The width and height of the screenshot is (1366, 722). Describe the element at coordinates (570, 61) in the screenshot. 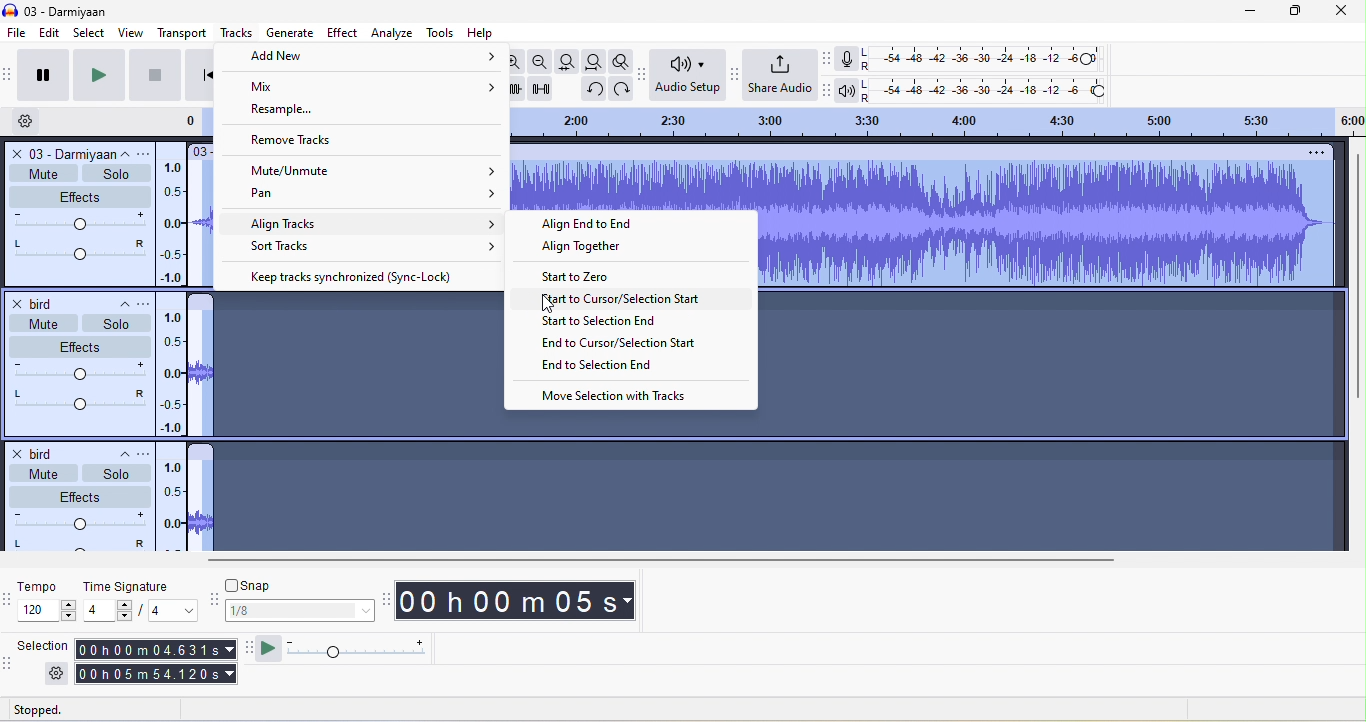

I see `file selection to width` at that location.